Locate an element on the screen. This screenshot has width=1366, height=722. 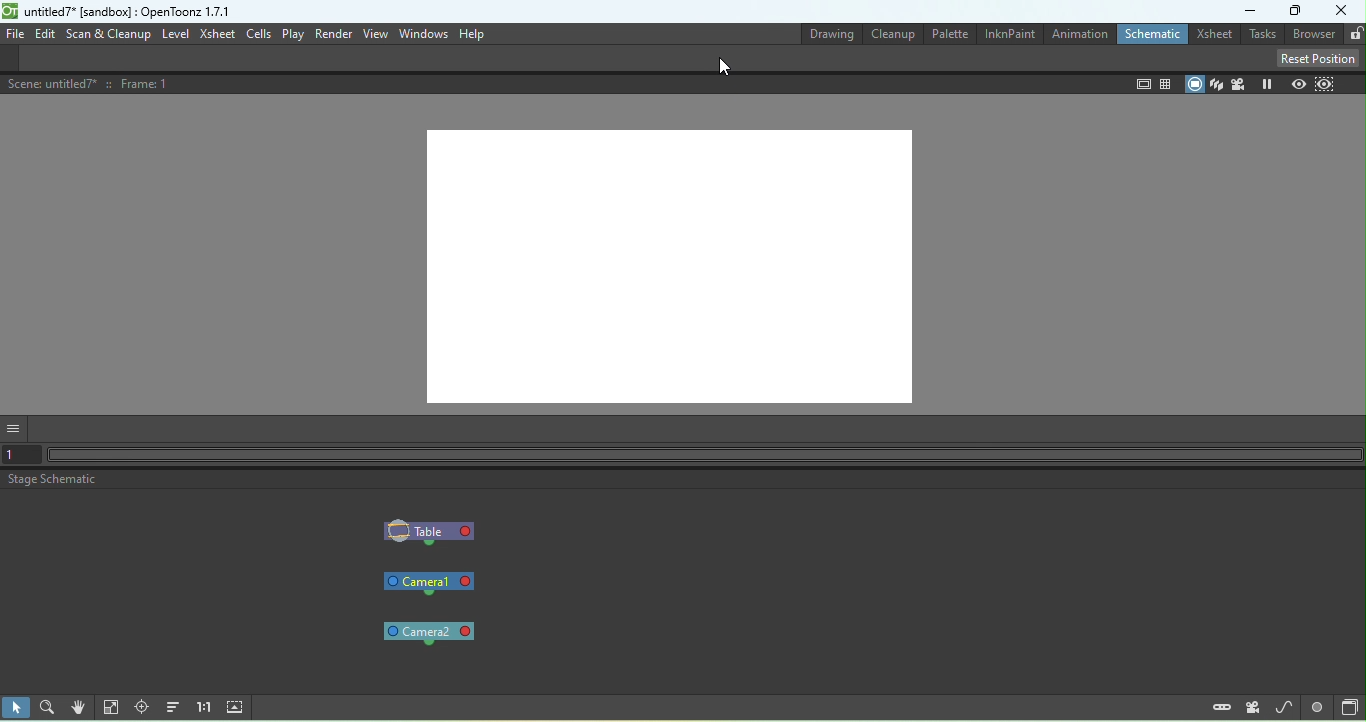
Minimize is located at coordinates (1244, 12).